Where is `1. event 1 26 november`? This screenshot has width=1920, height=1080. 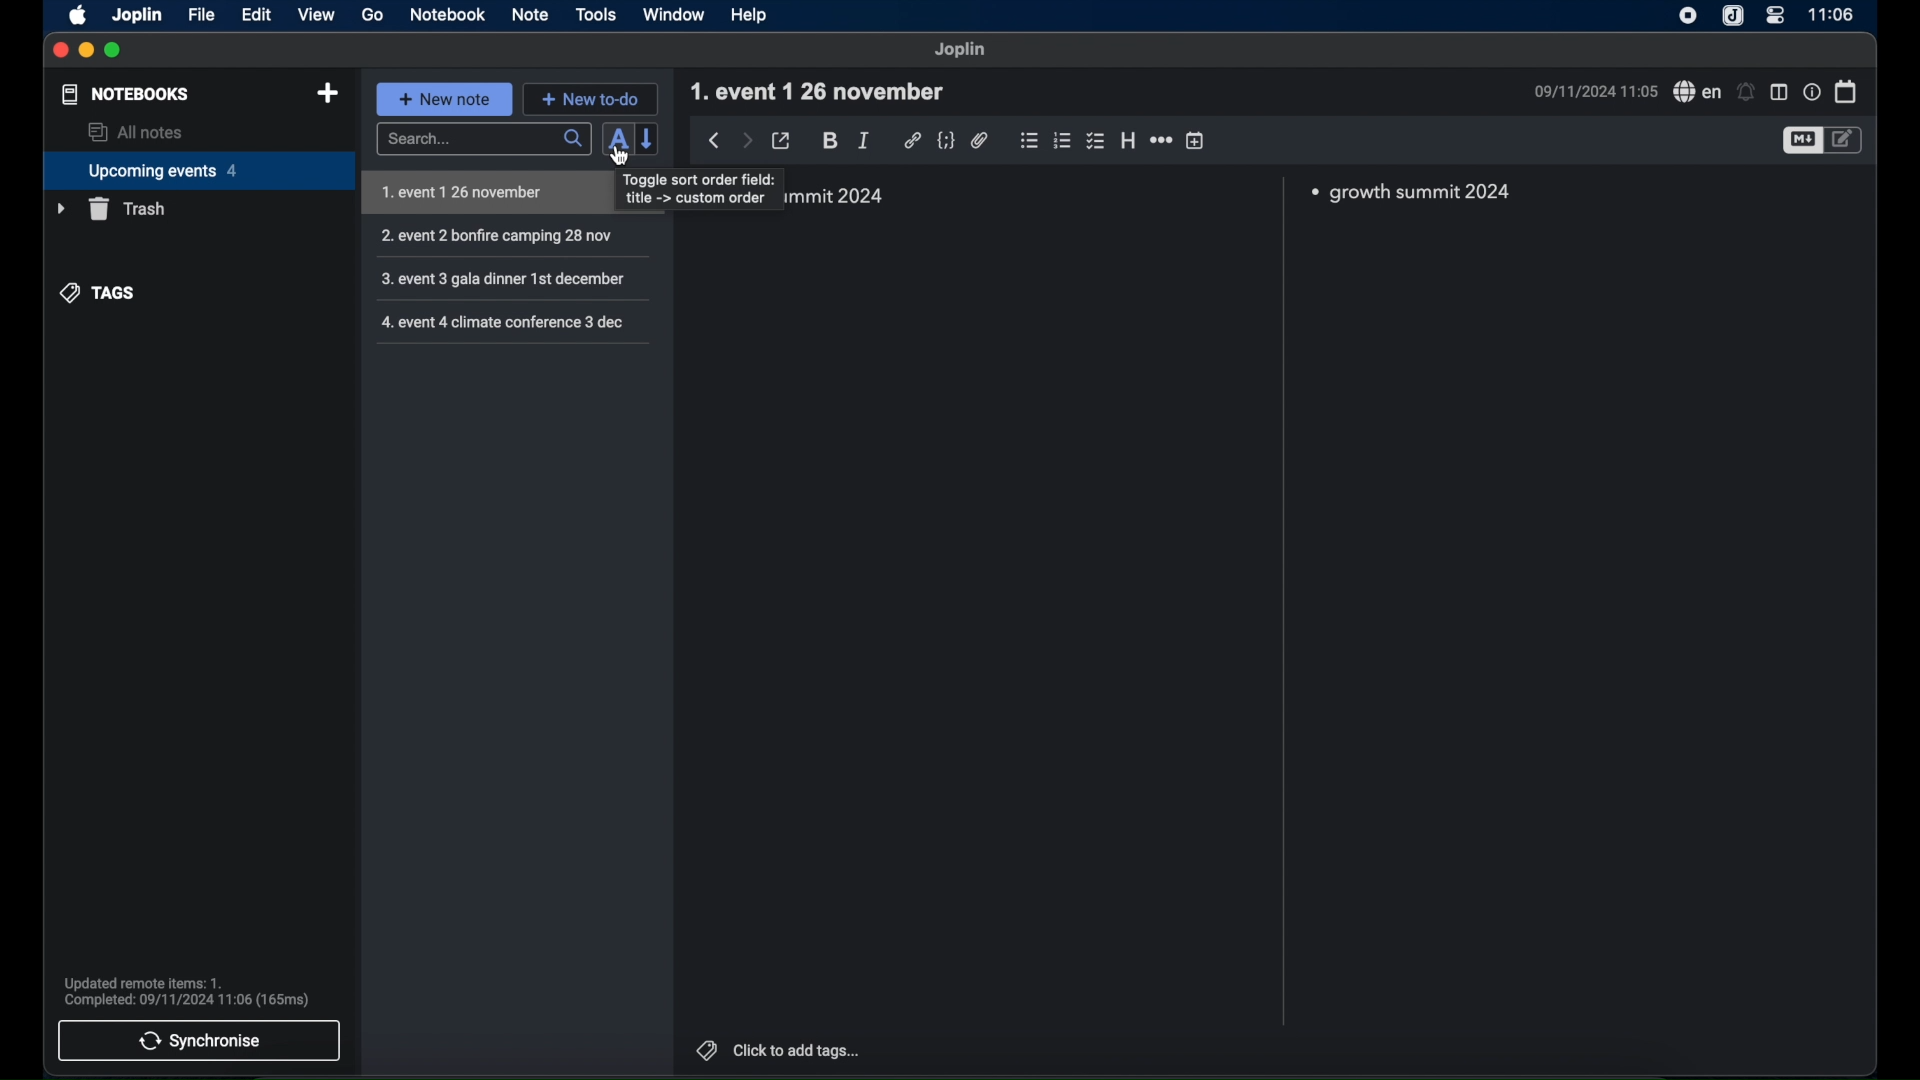
1. event 1 26 november is located at coordinates (824, 89).